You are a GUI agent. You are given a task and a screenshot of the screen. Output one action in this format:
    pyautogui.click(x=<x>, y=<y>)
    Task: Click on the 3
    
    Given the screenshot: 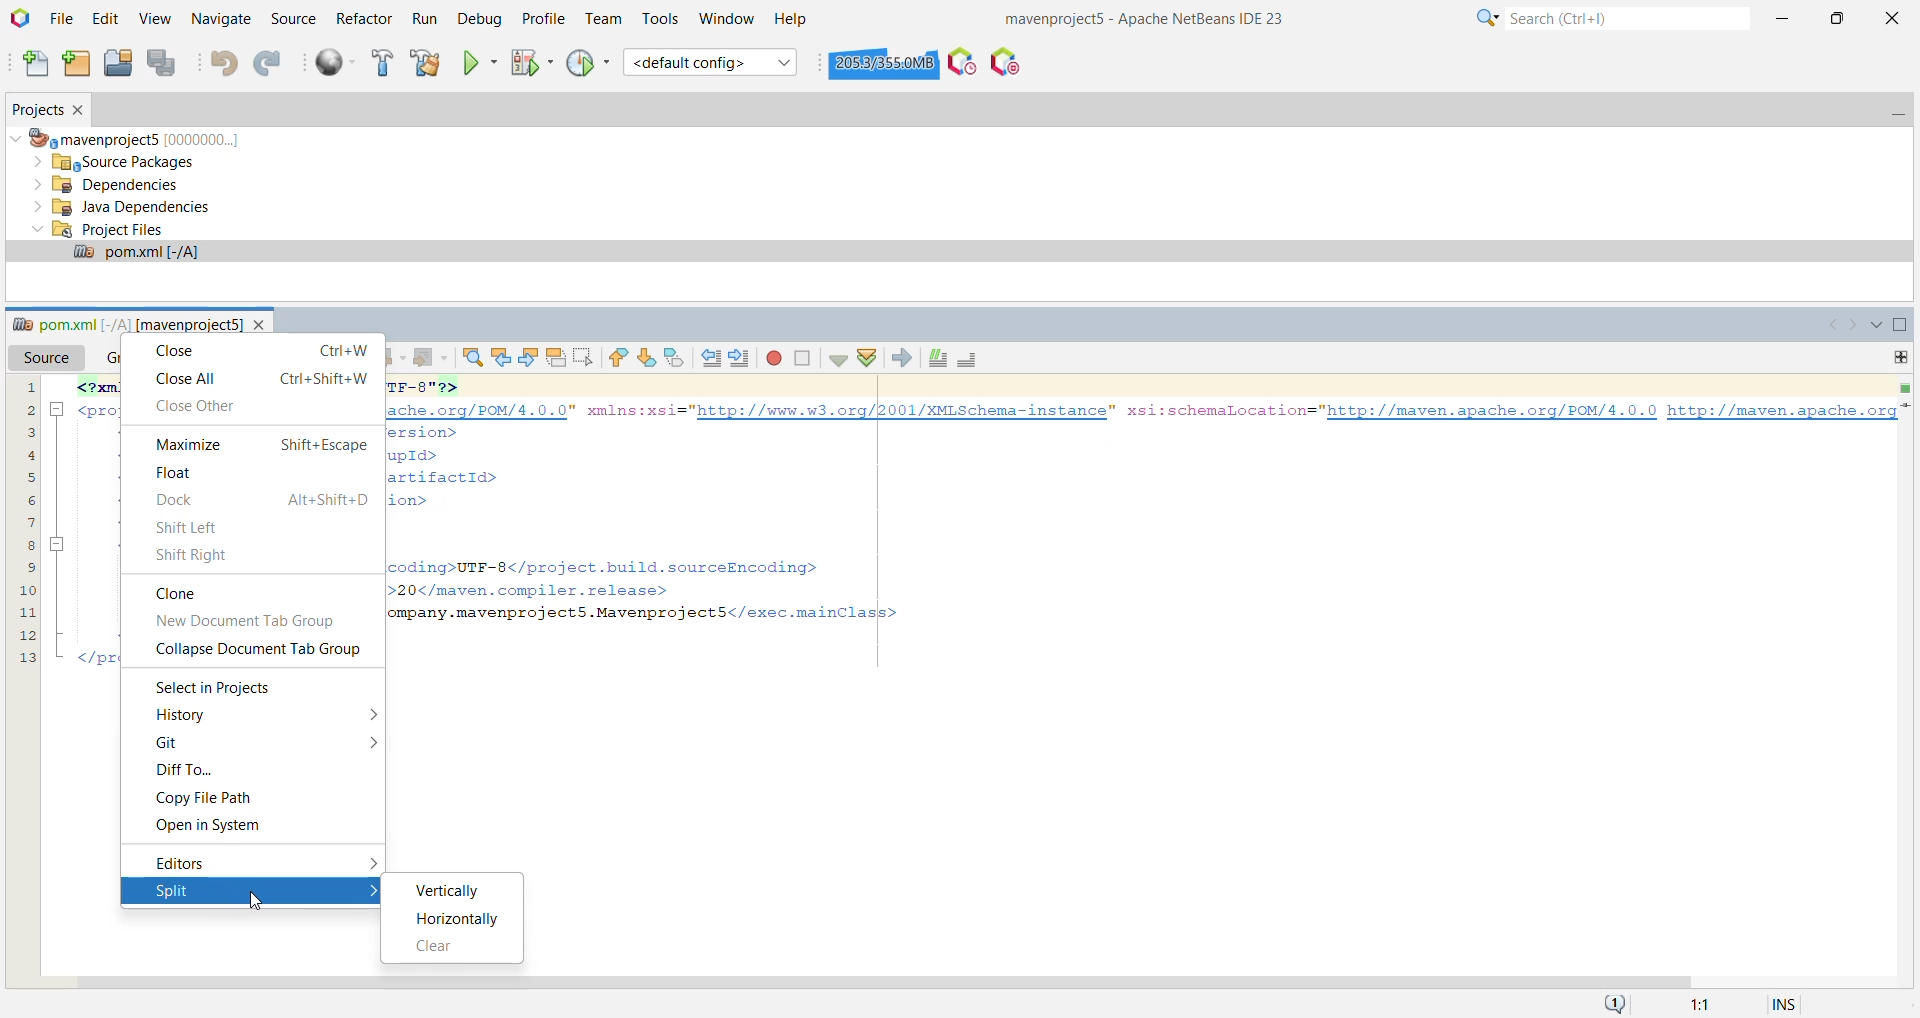 What is the action you would take?
    pyautogui.click(x=27, y=430)
    